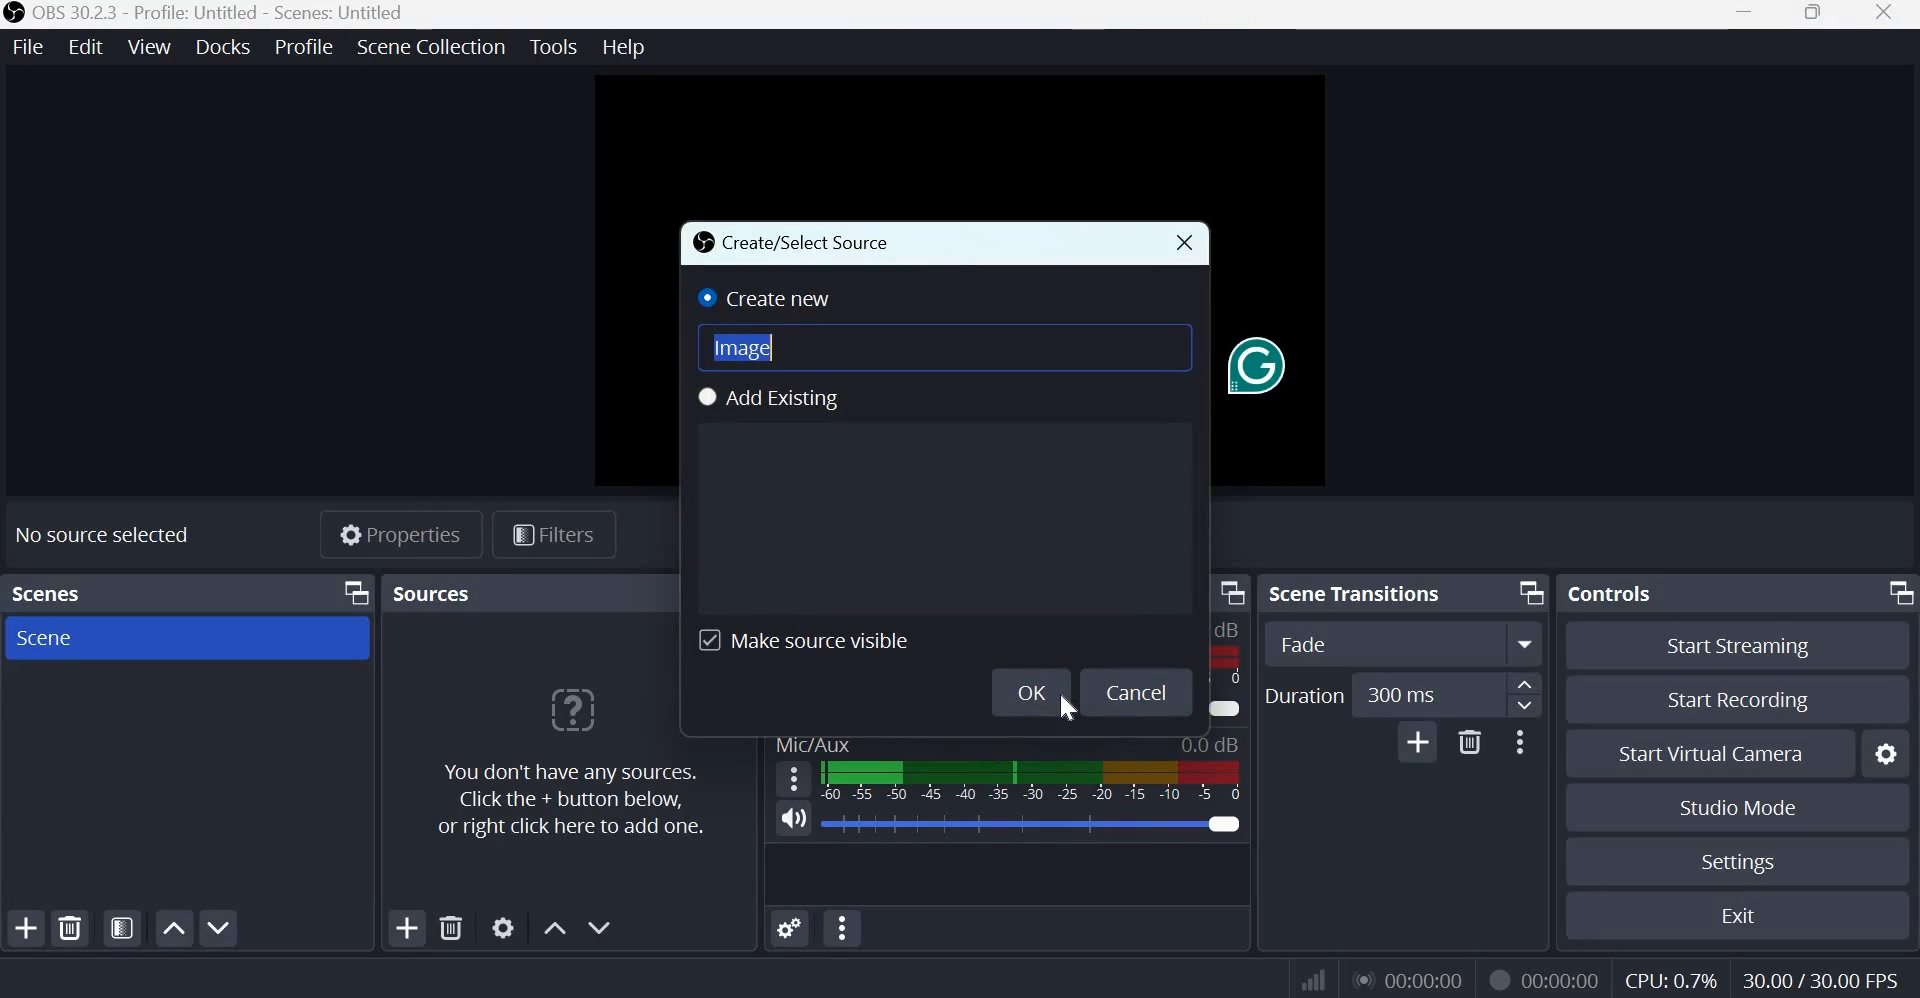  What do you see at coordinates (1234, 595) in the screenshot?
I see `Dock menu` at bounding box center [1234, 595].